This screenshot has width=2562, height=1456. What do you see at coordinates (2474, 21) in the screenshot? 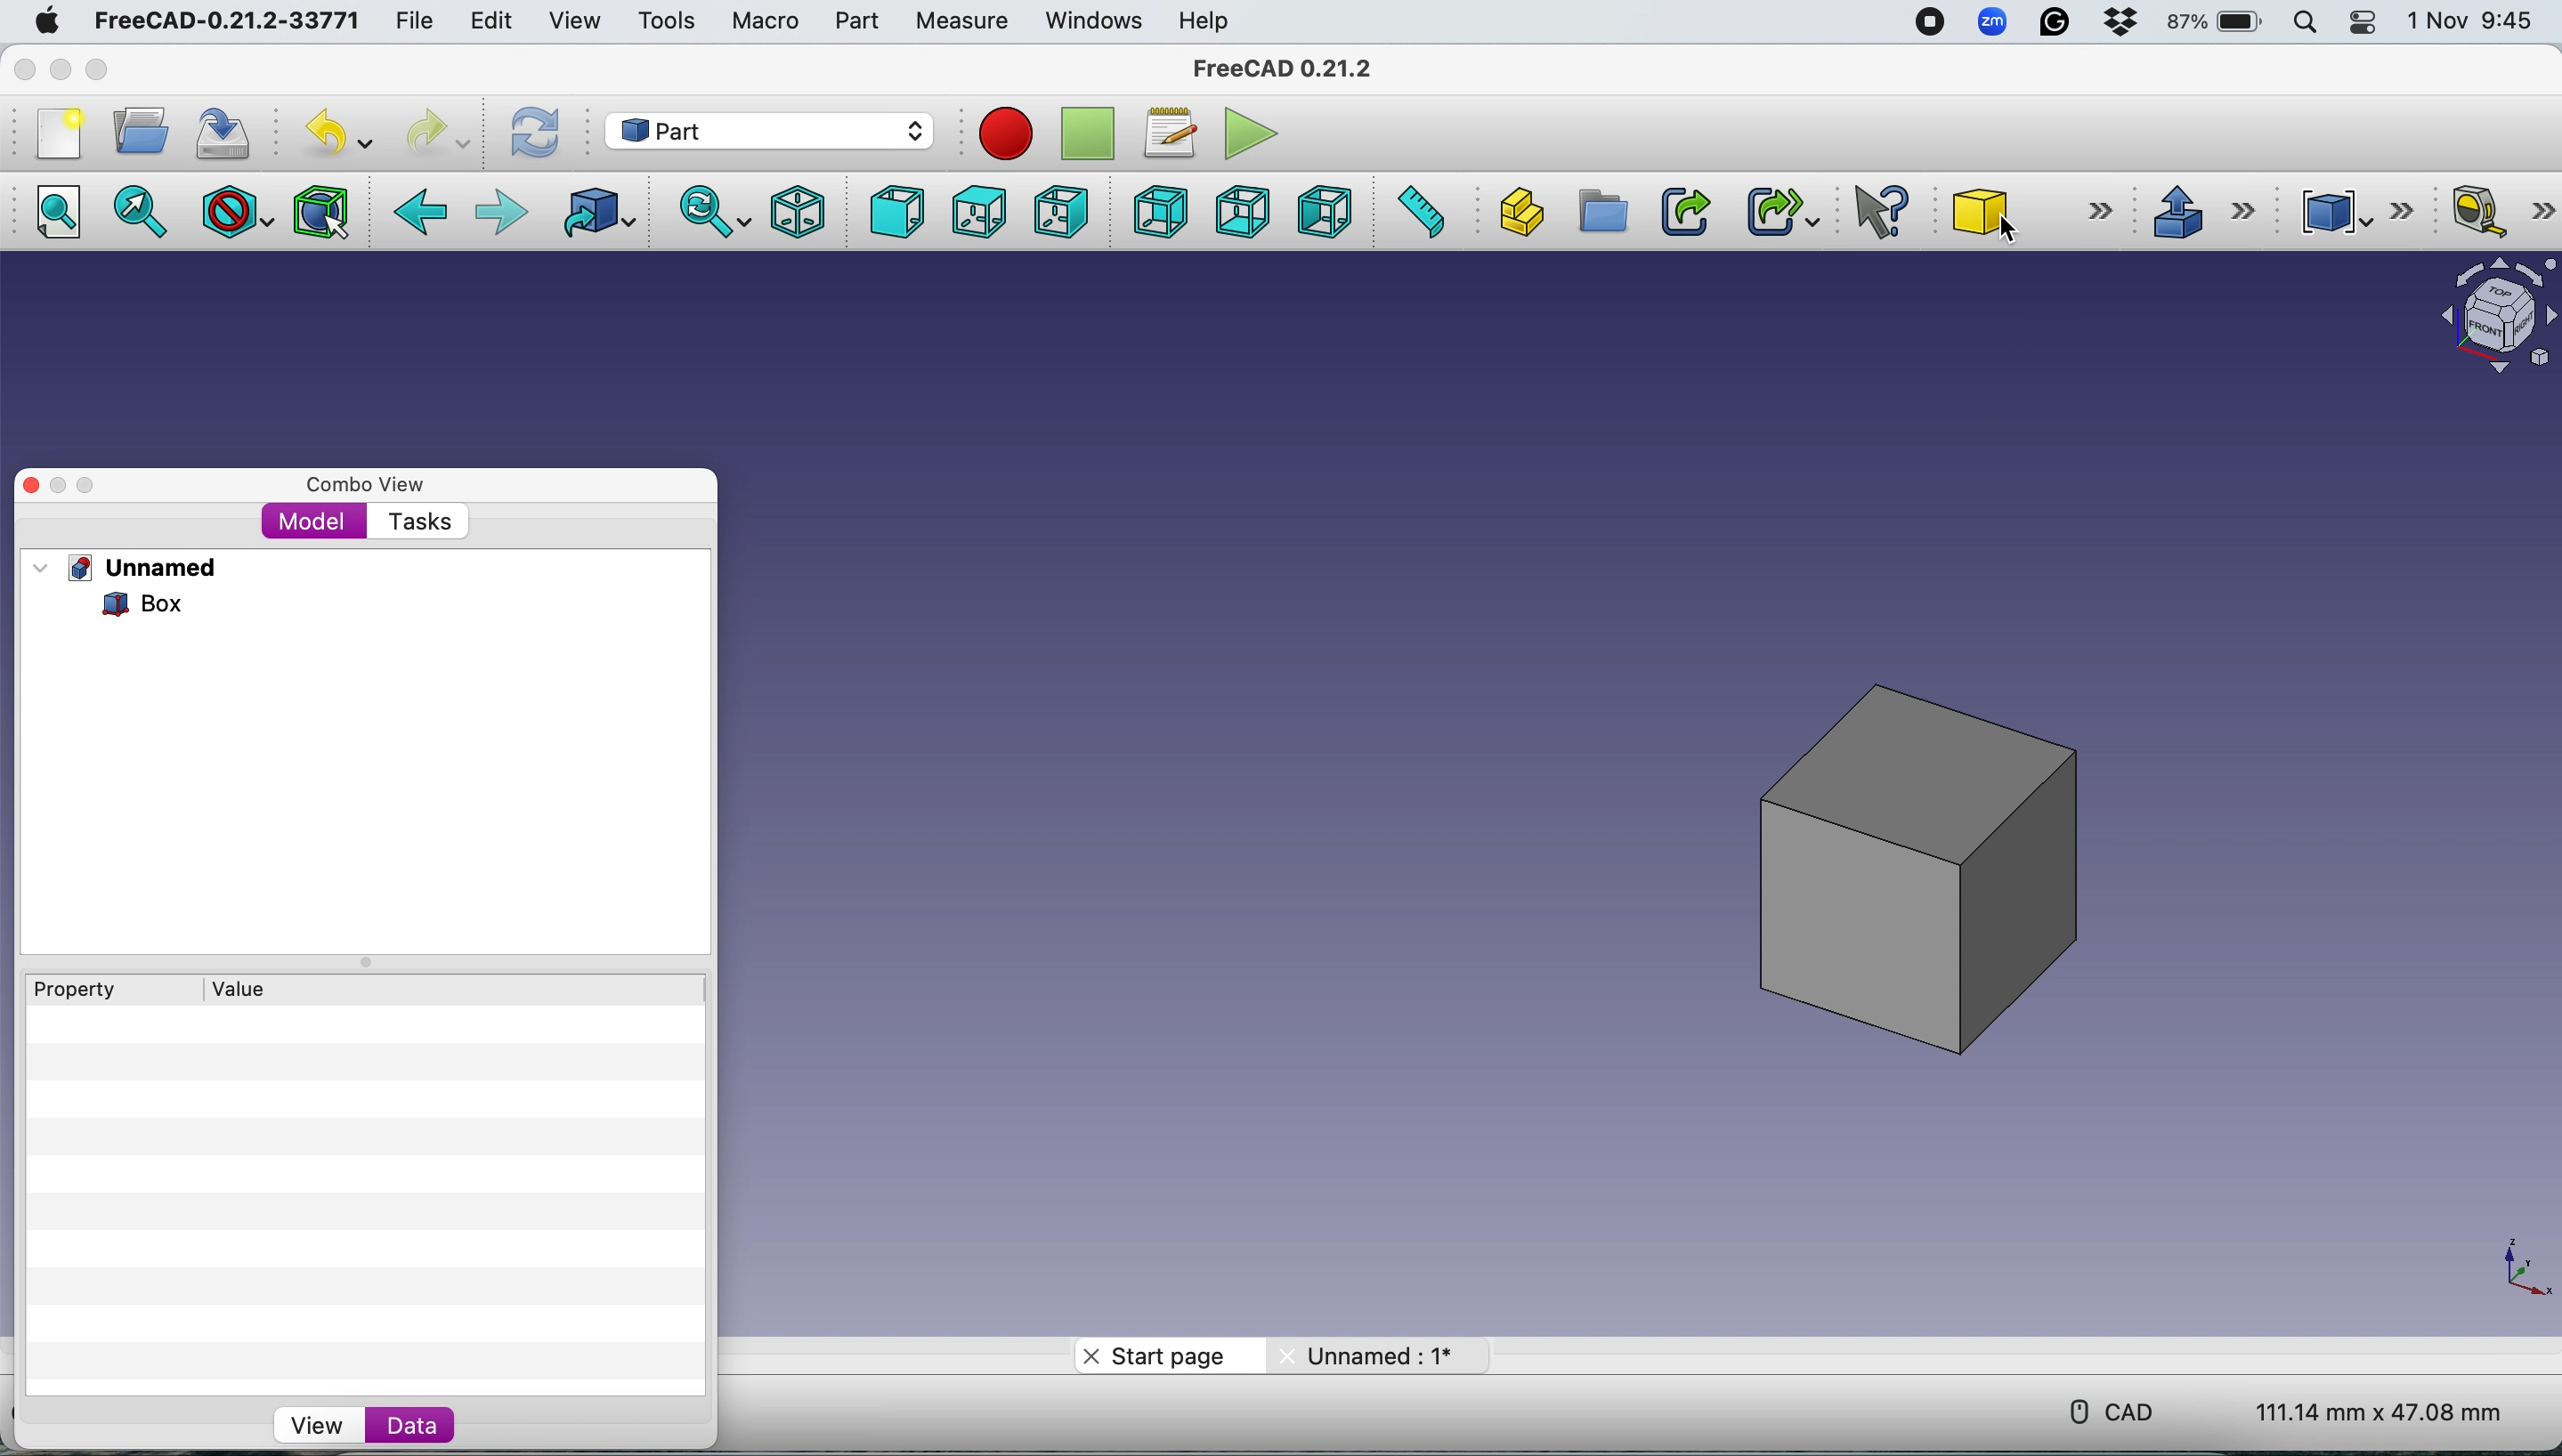
I see `1 Nov 9:45` at bounding box center [2474, 21].